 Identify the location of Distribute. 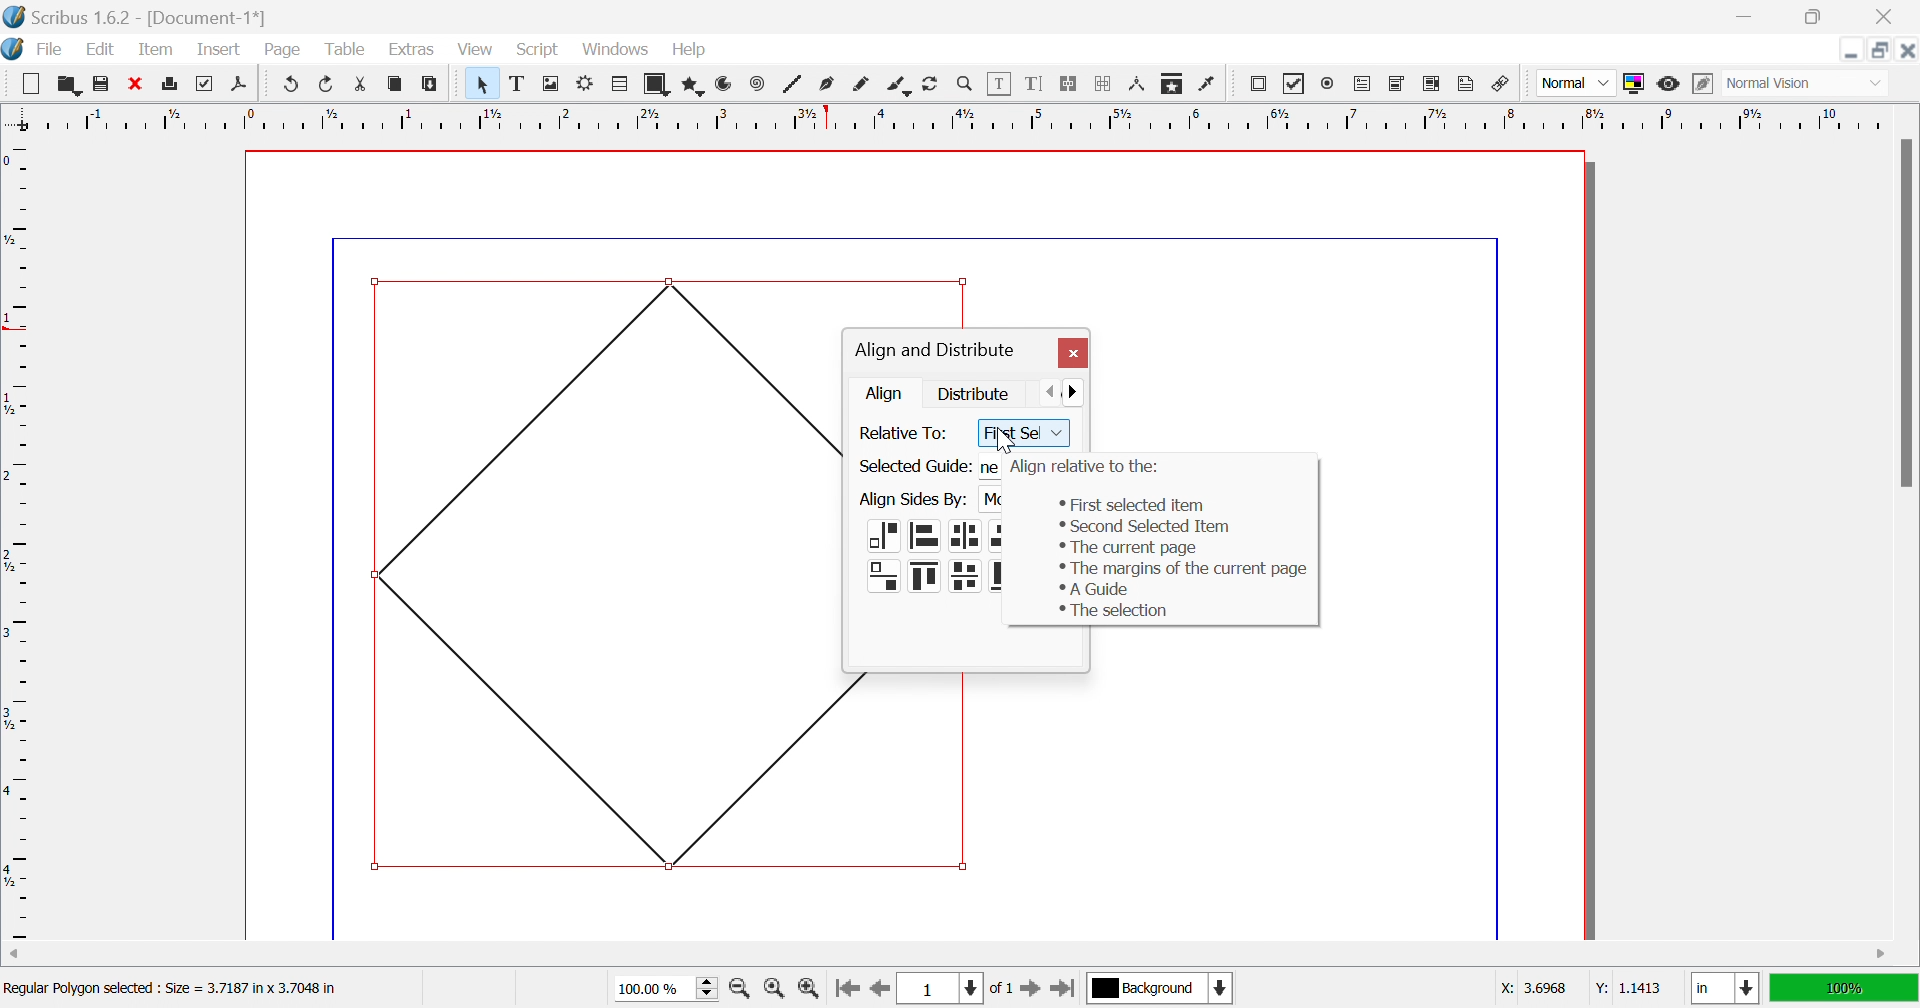
(975, 392).